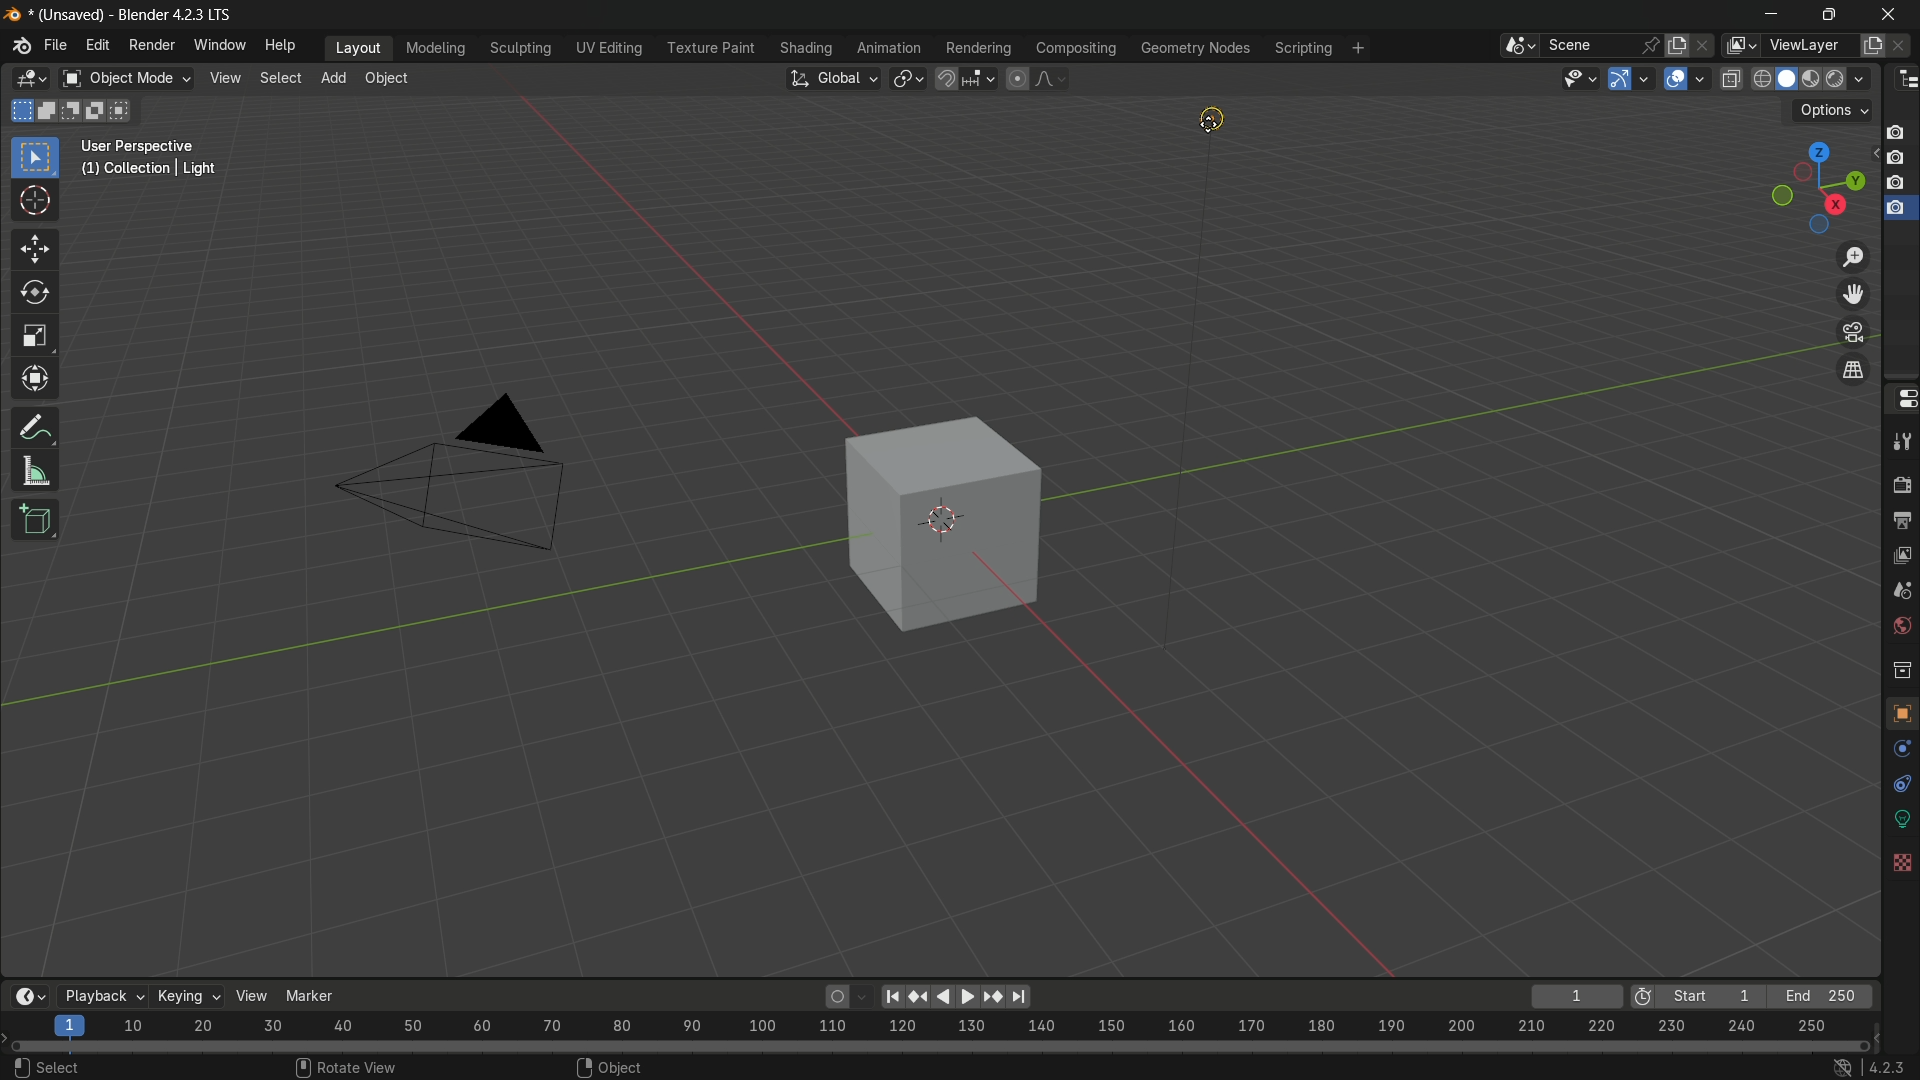 The width and height of the screenshot is (1920, 1080). I want to click on proportional editing object, so click(1017, 79).